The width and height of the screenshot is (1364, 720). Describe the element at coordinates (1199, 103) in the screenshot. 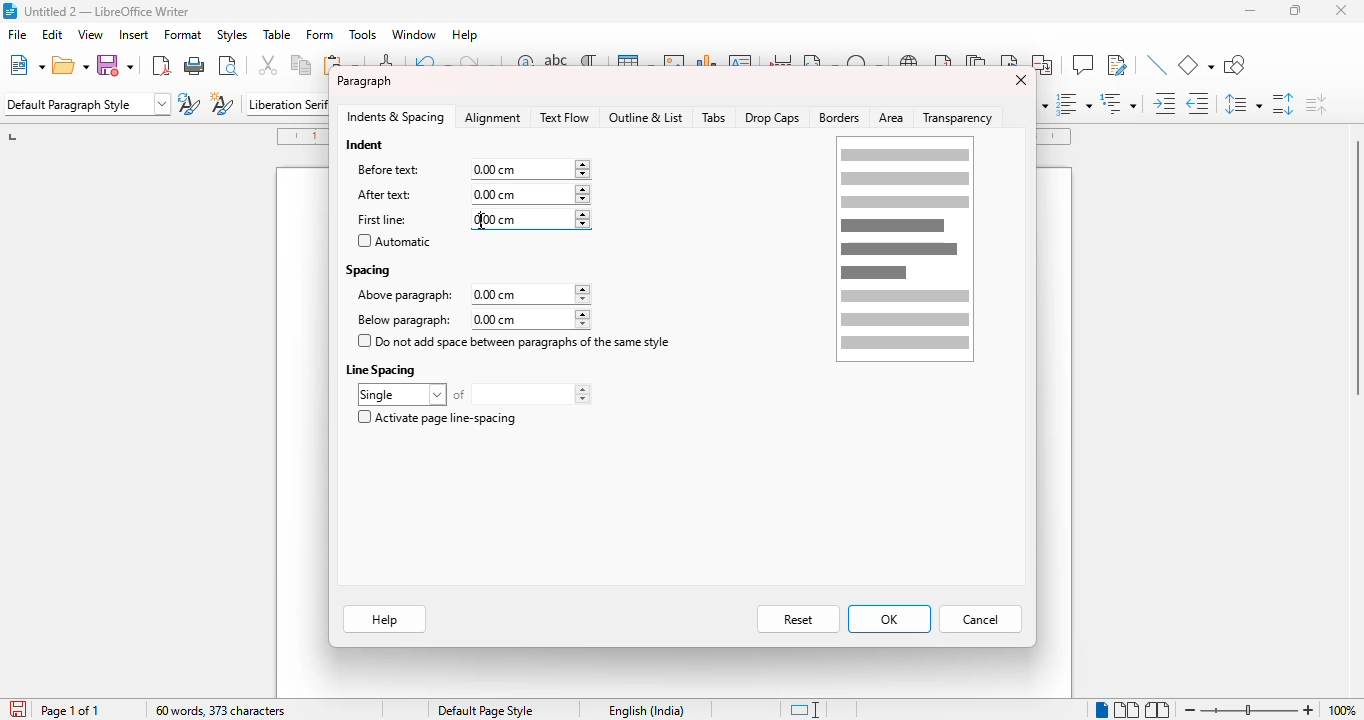

I see `decrease indent` at that location.